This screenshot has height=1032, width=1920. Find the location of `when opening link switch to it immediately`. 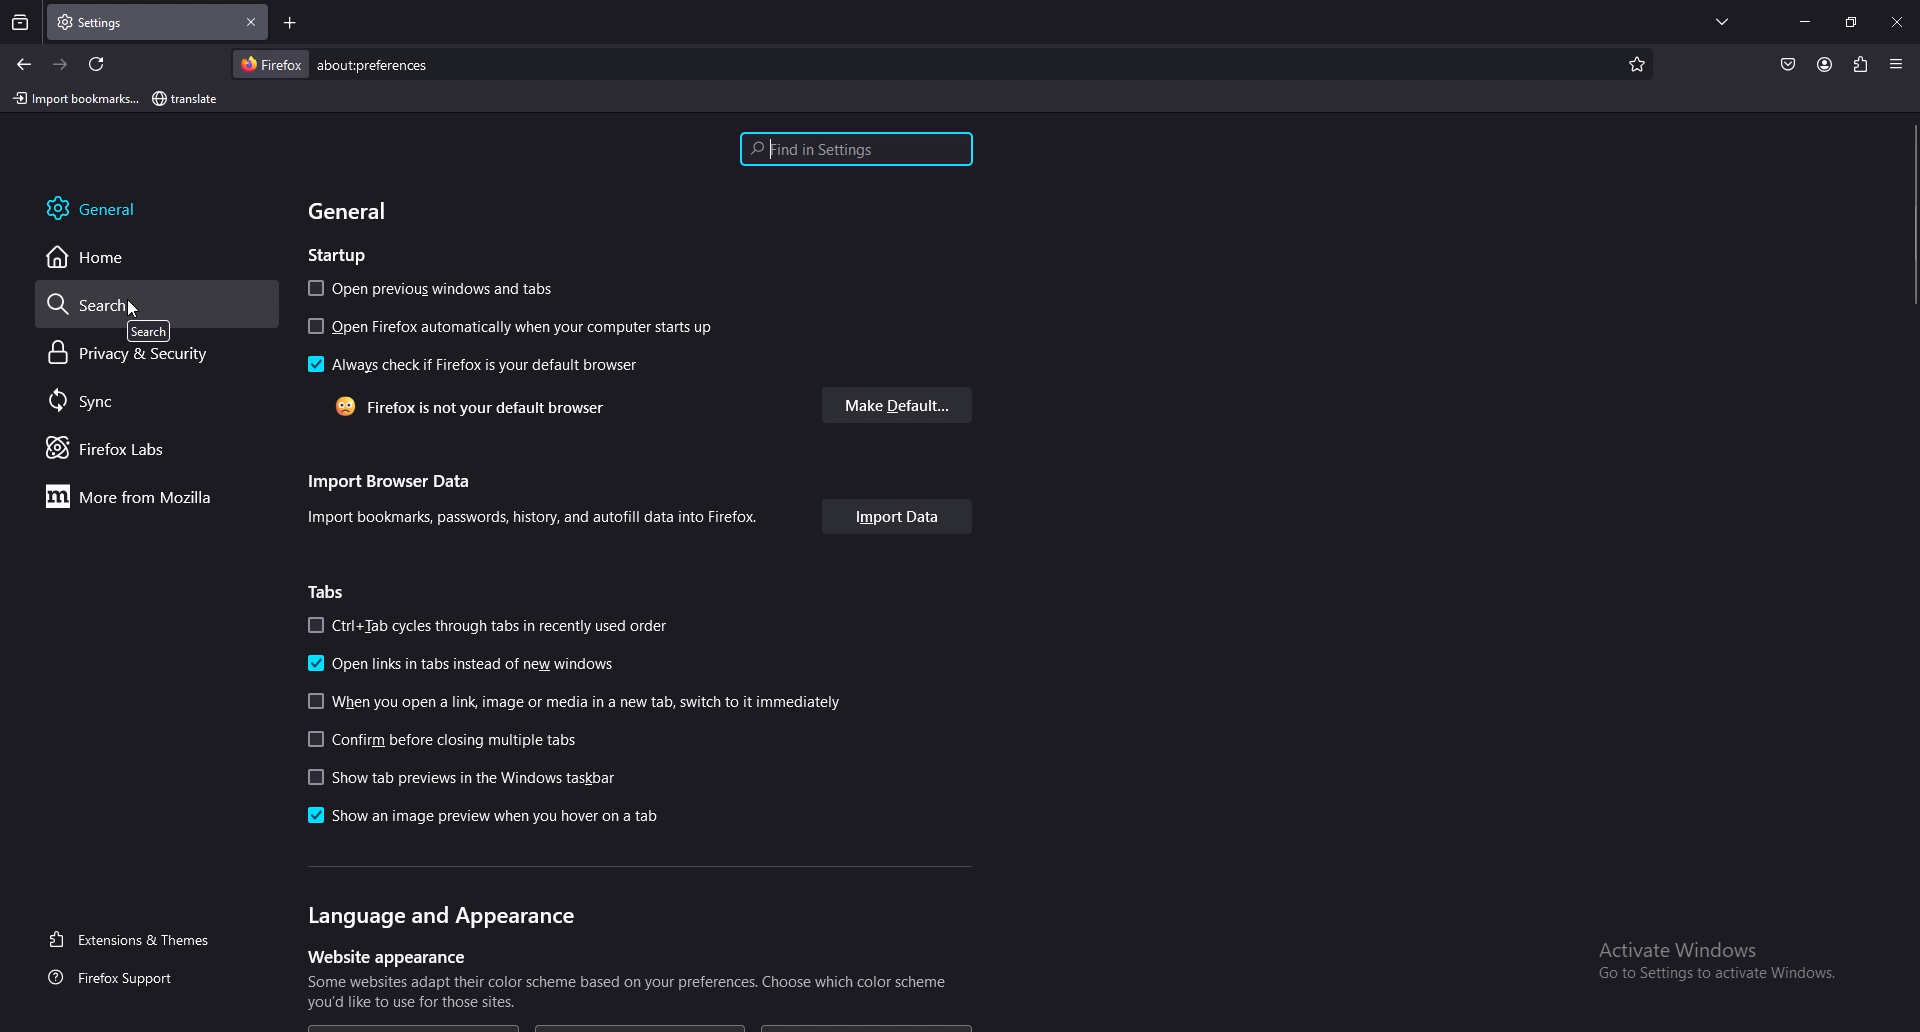

when opening link switch to it immediately is located at coordinates (574, 701).